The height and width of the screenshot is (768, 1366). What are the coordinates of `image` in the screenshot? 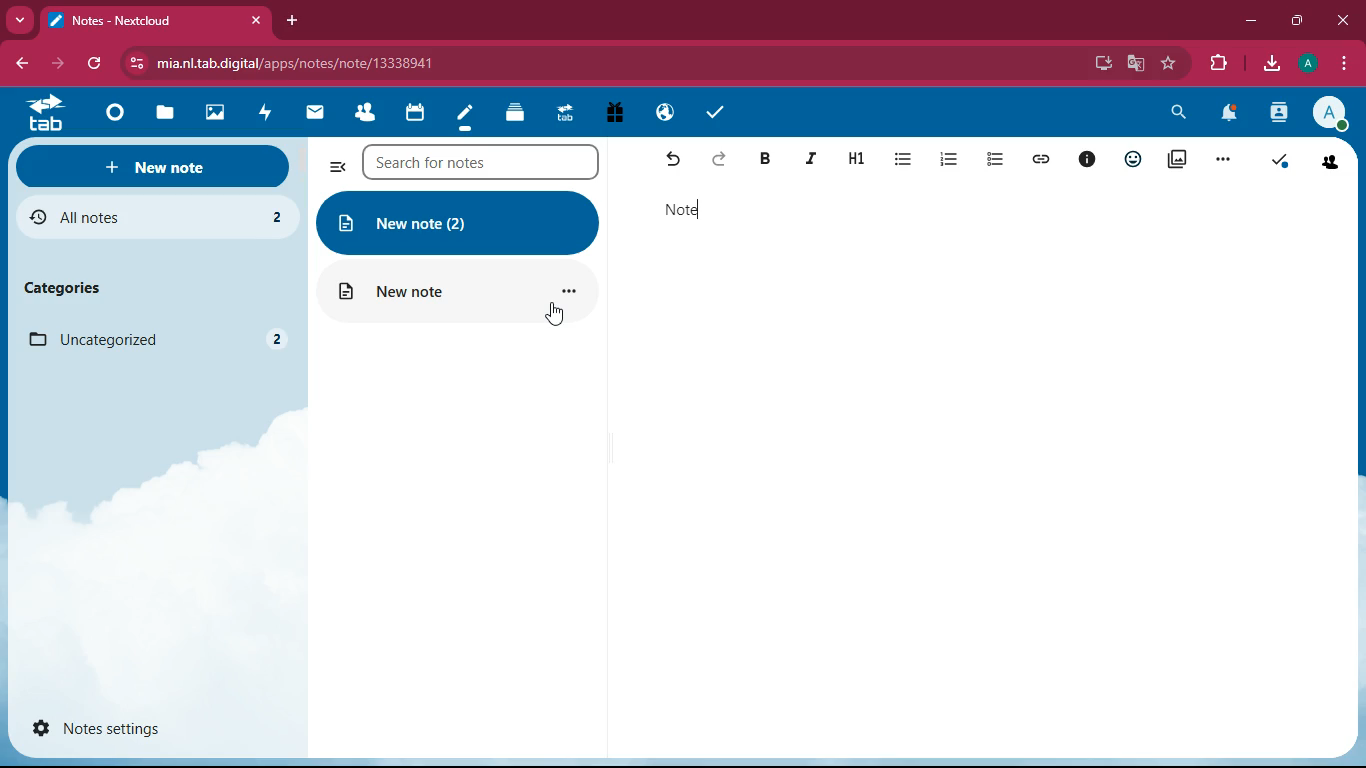 It's located at (216, 110).